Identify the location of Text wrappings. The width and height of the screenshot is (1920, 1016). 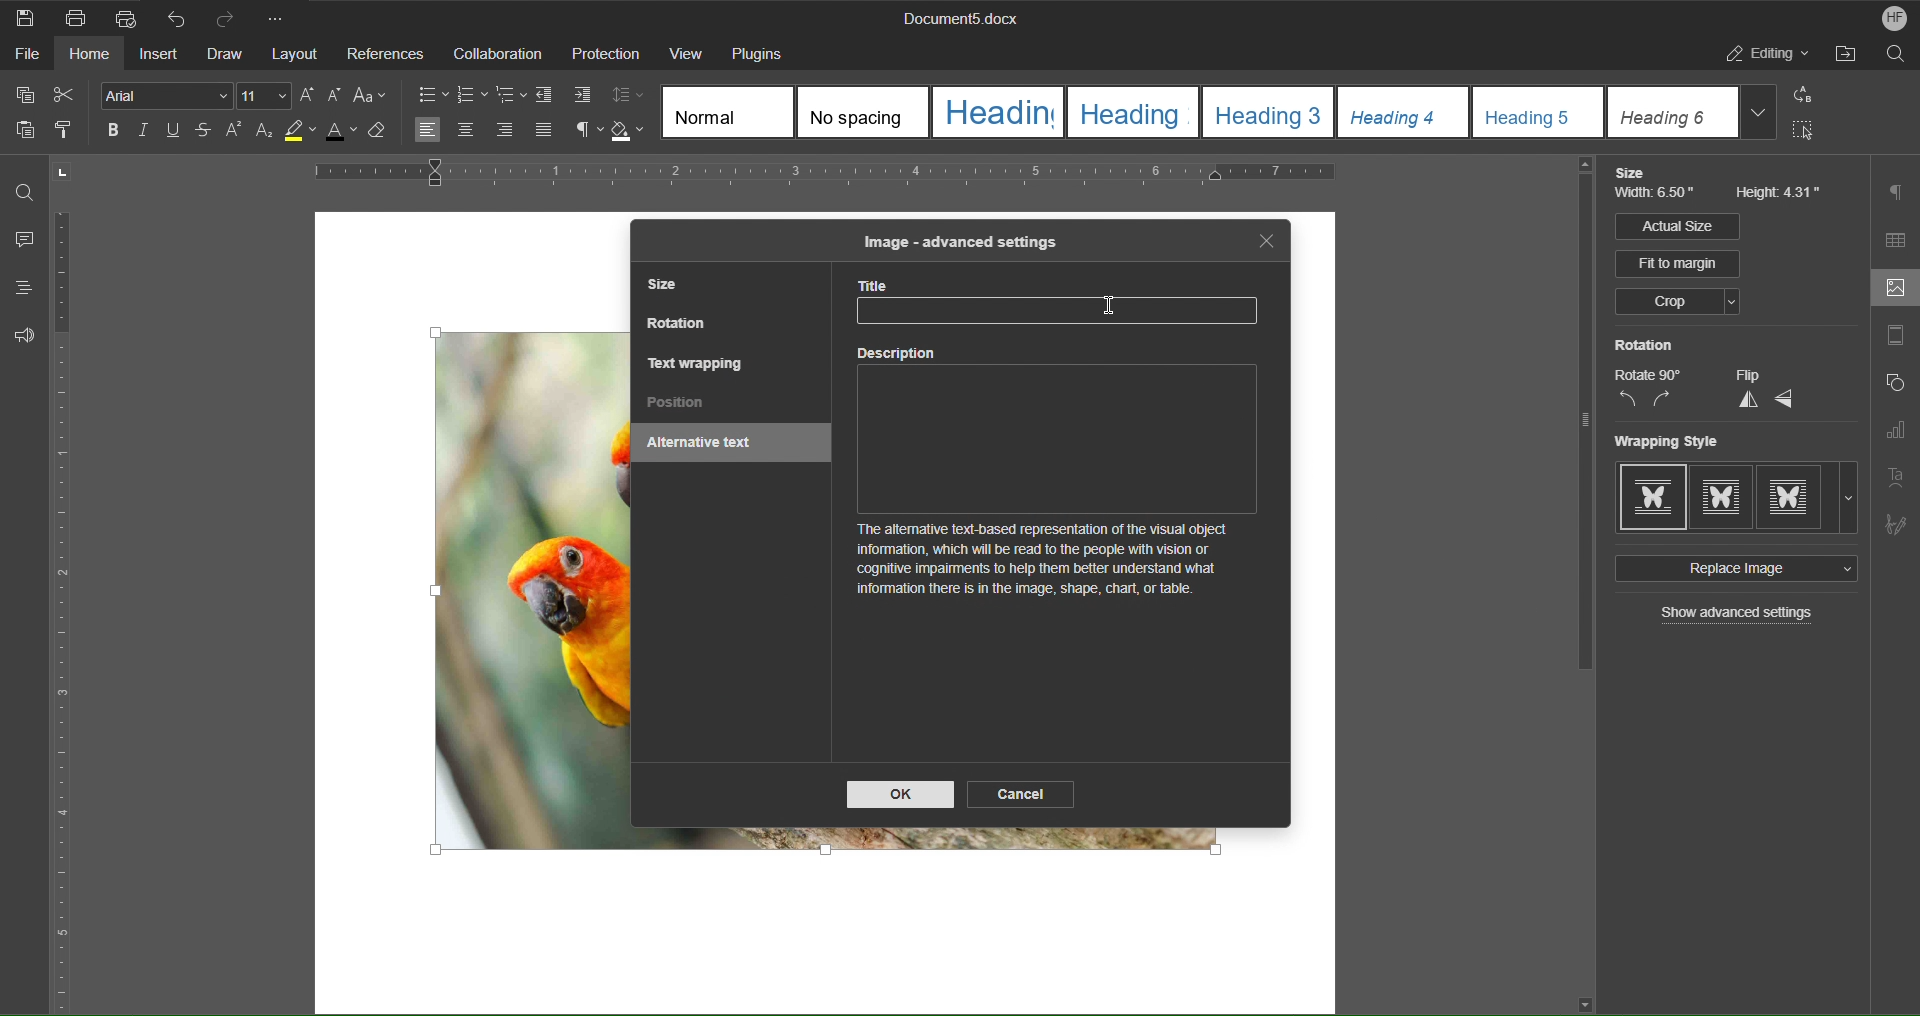
(697, 362).